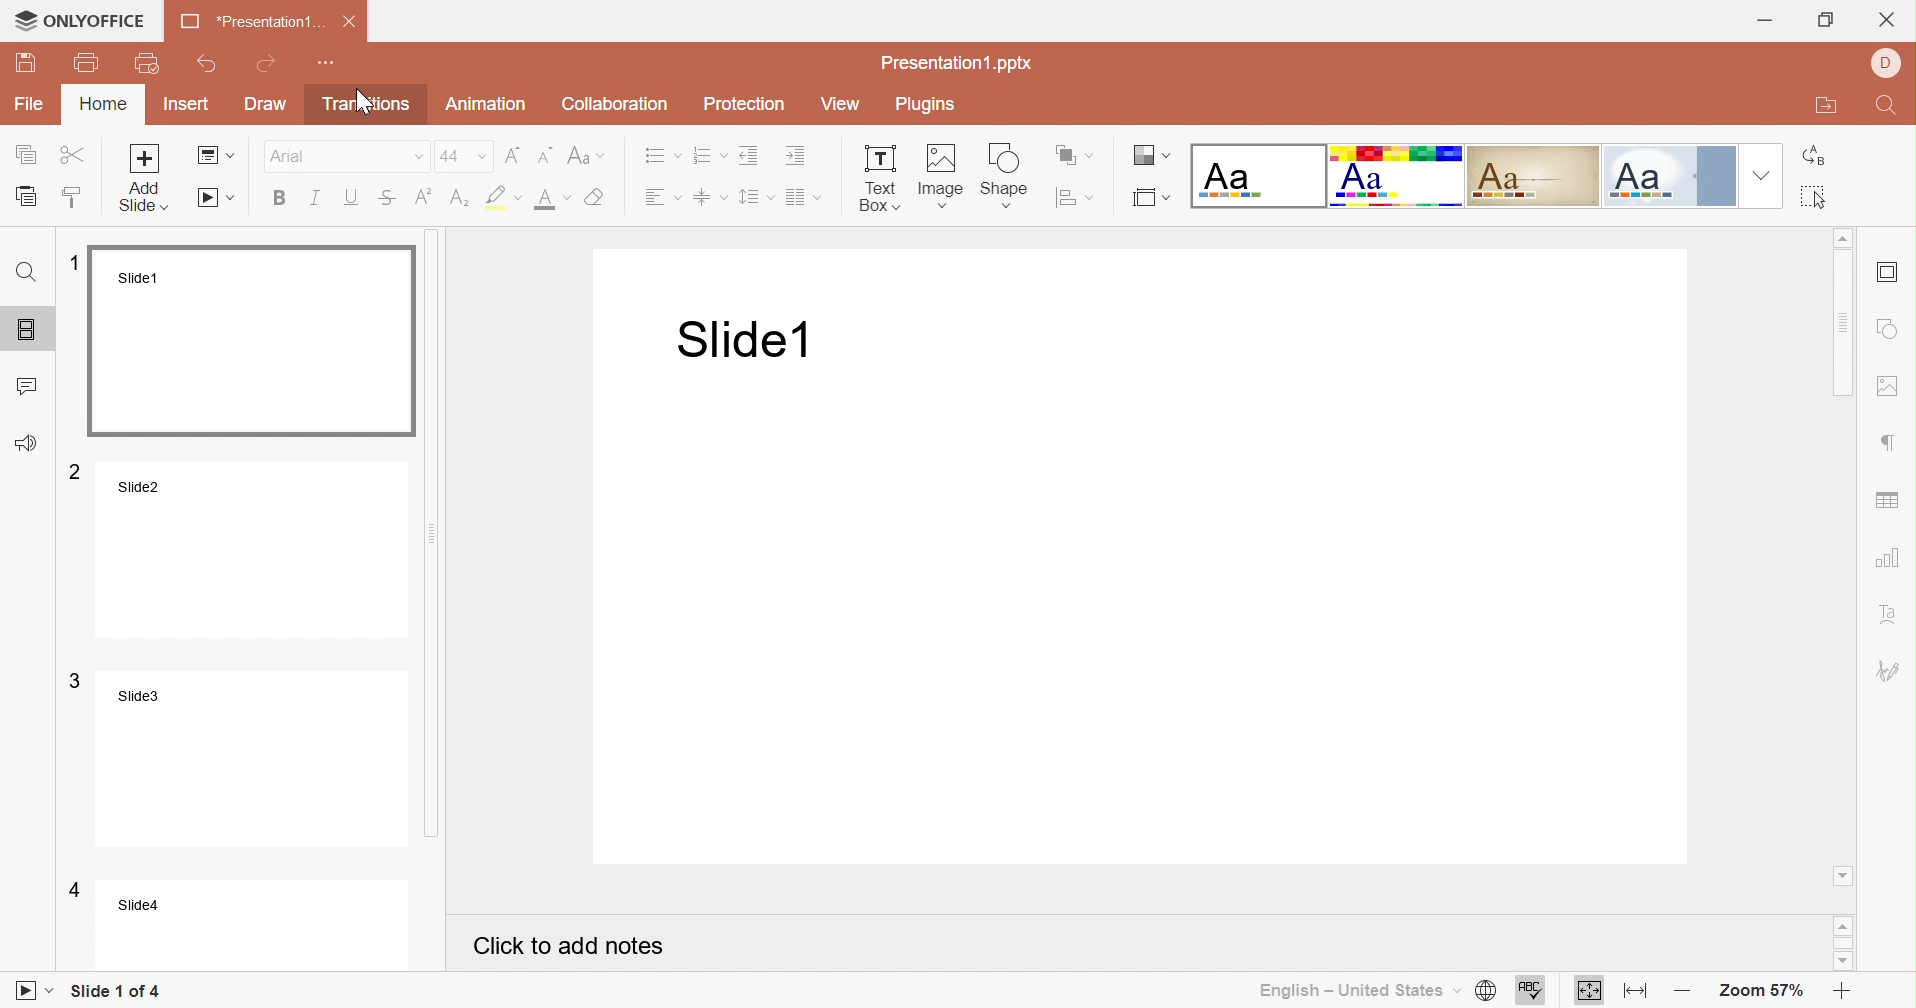  Describe the element at coordinates (1004, 176) in the screenshot. I see `Insert Shape` at that location.